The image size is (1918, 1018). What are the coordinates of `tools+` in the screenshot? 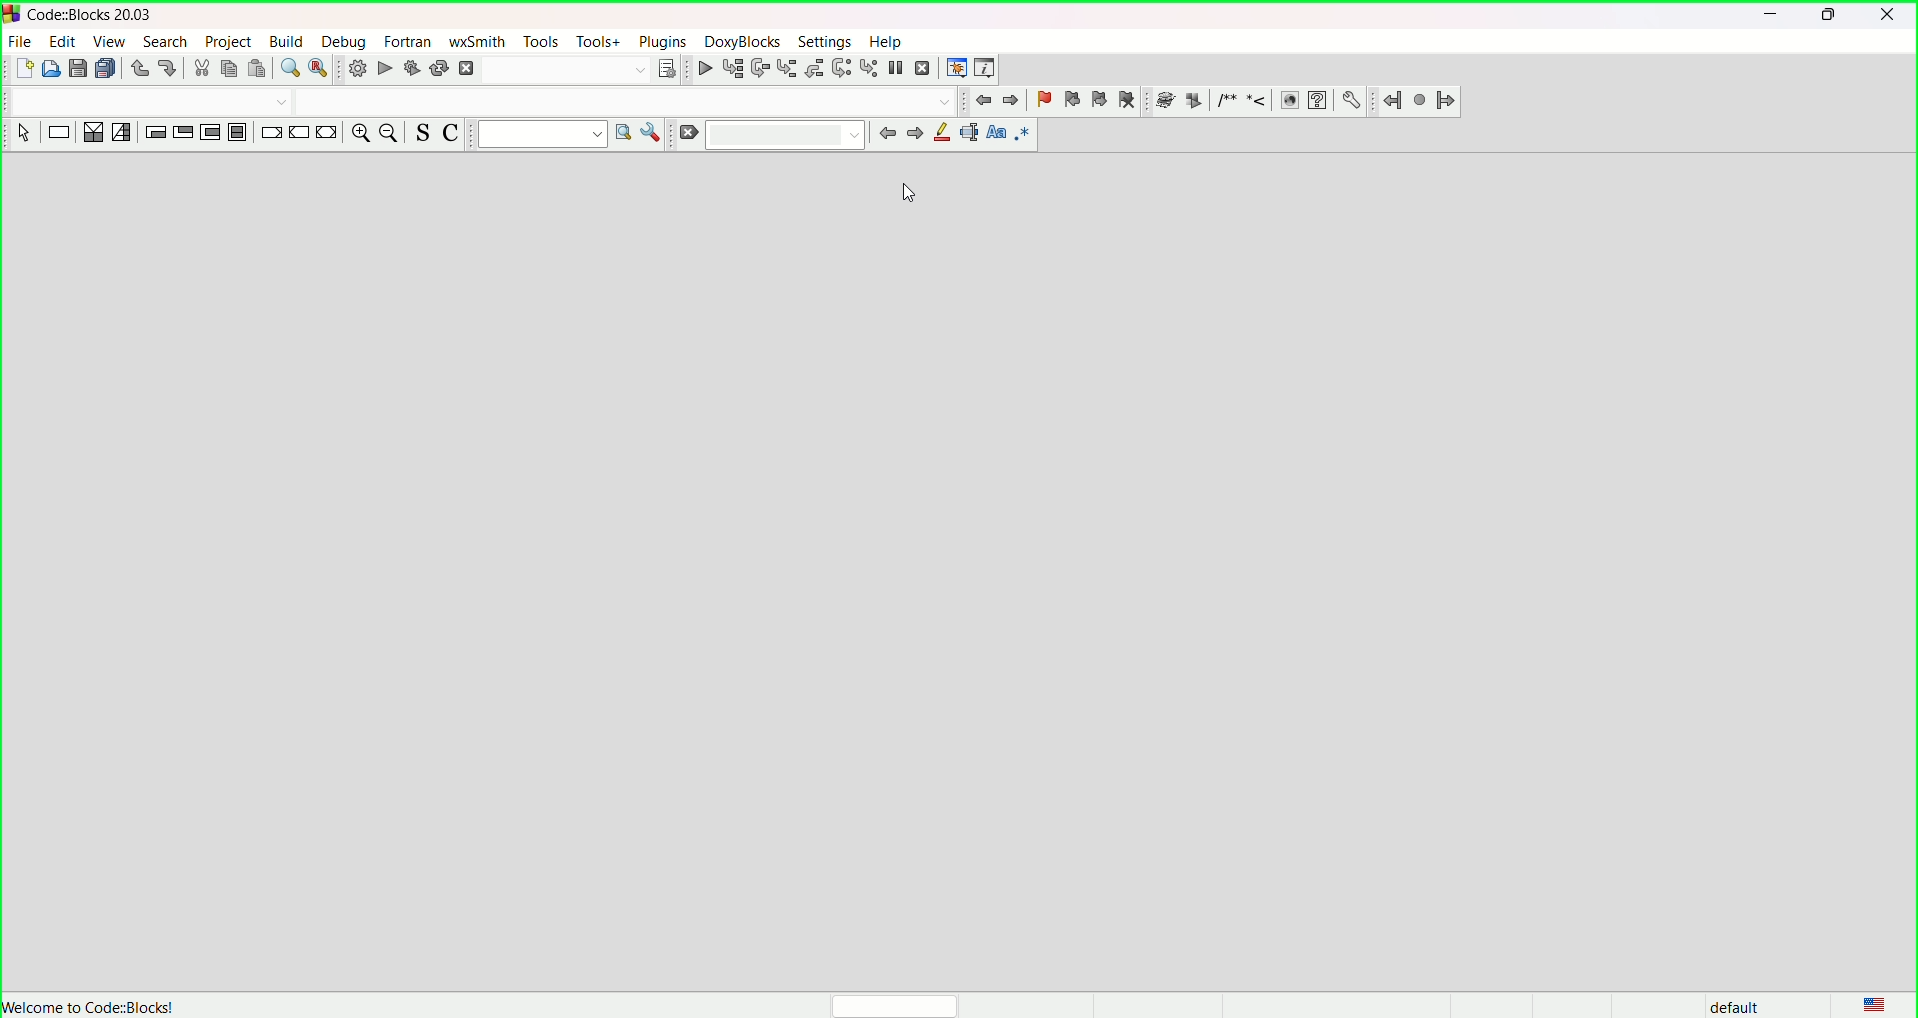 It's located at (596, 40).